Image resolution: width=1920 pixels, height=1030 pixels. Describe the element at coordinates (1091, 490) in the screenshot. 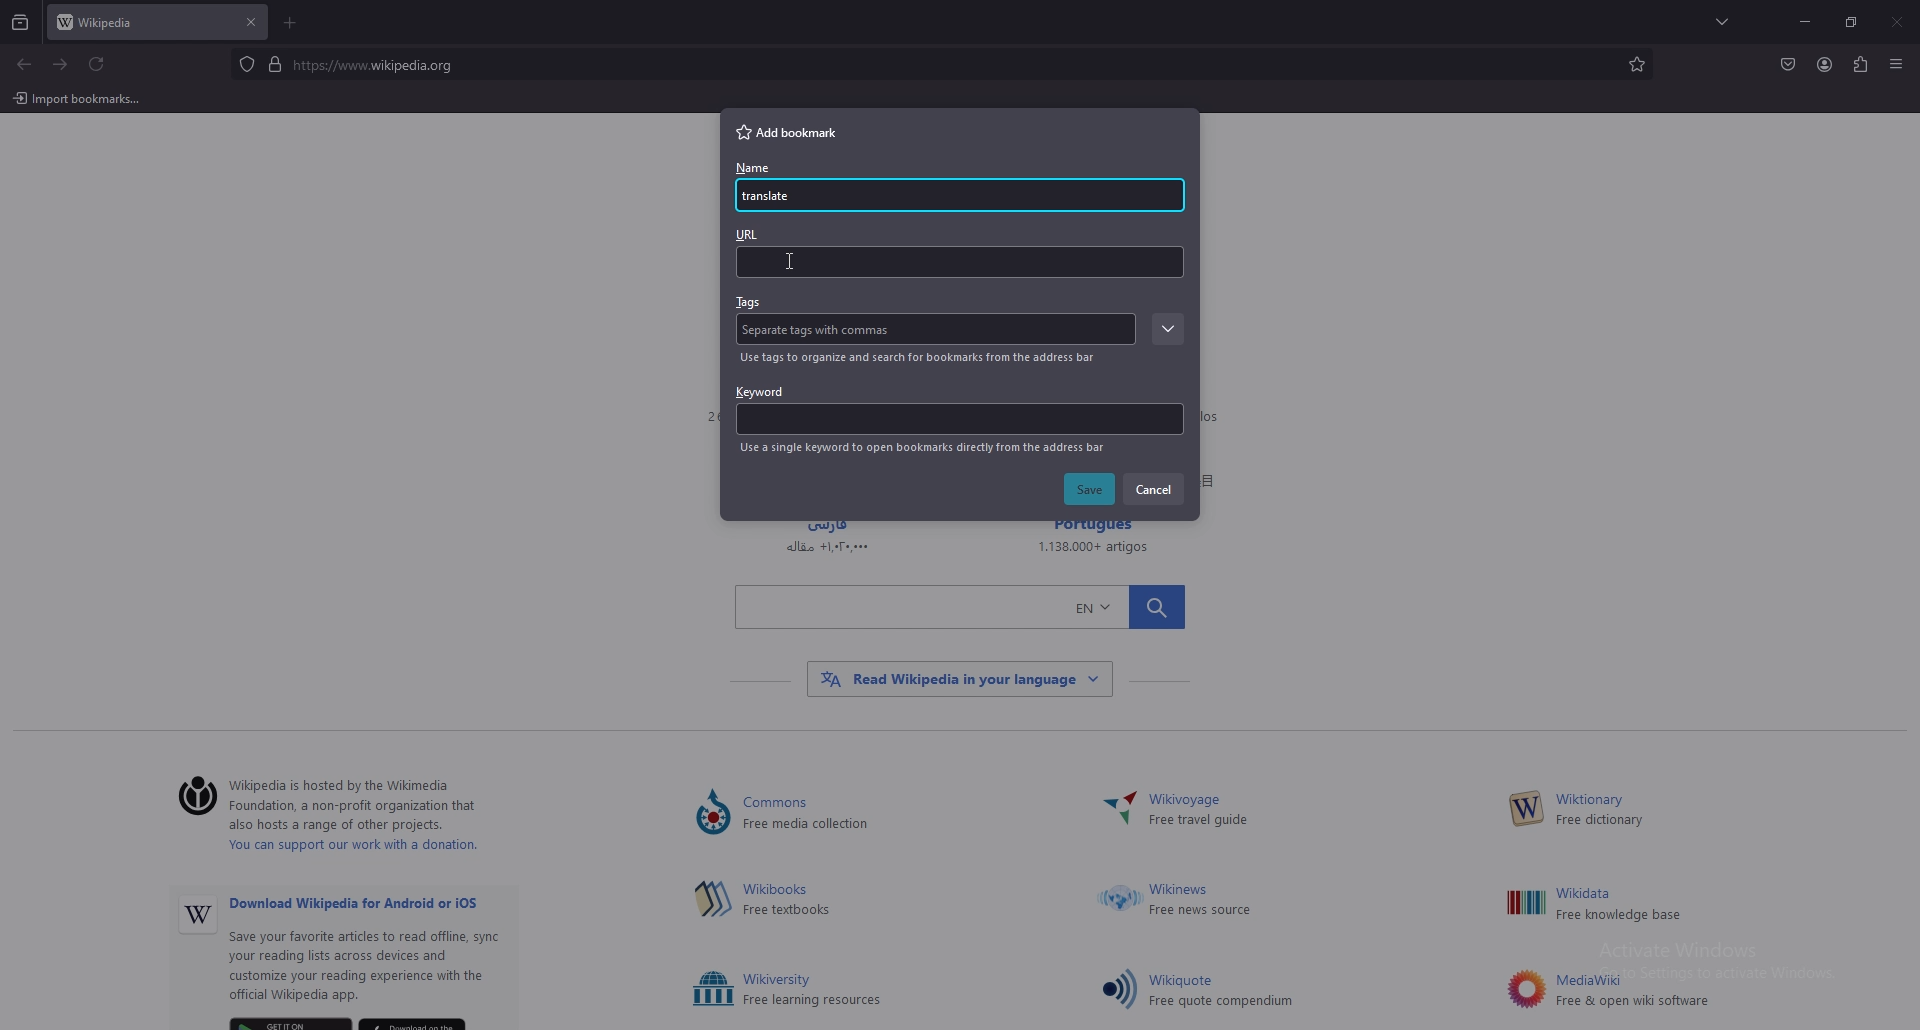

I see `save` at that location.